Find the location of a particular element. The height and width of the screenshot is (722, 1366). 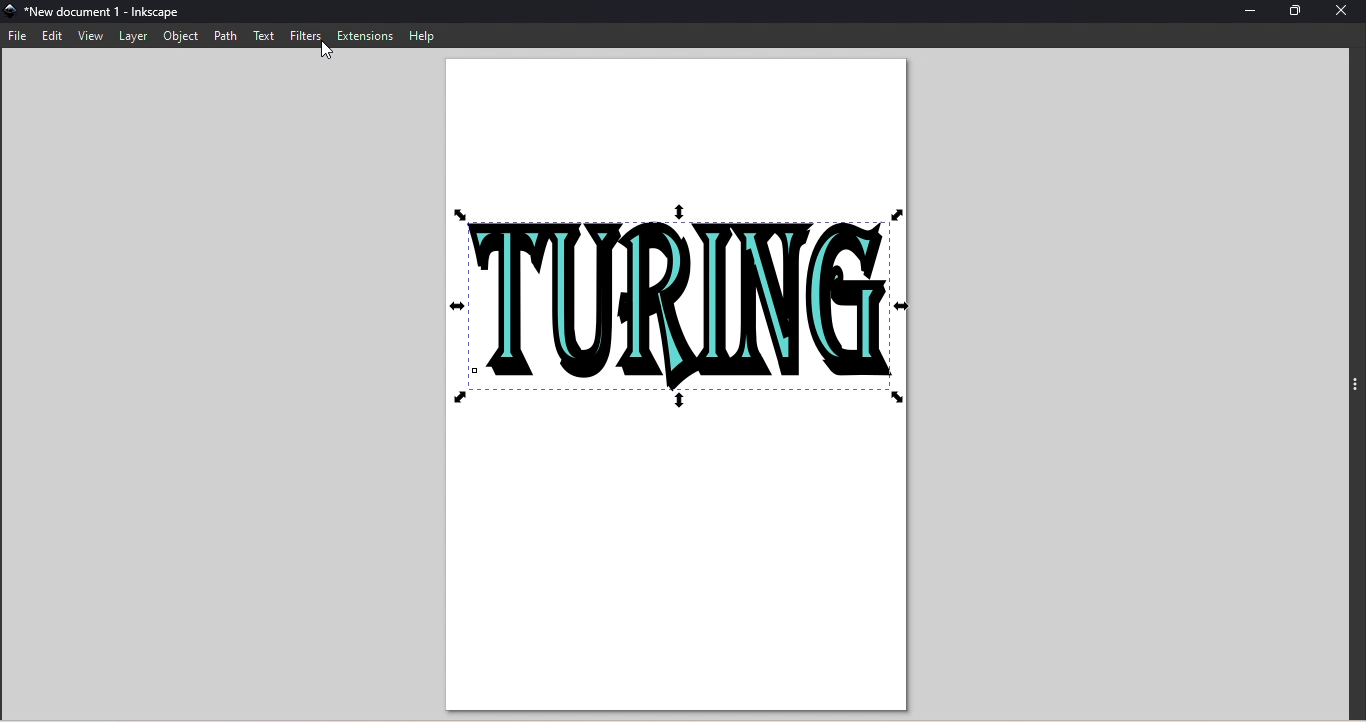

Layer is located at coordinates (135, 37).